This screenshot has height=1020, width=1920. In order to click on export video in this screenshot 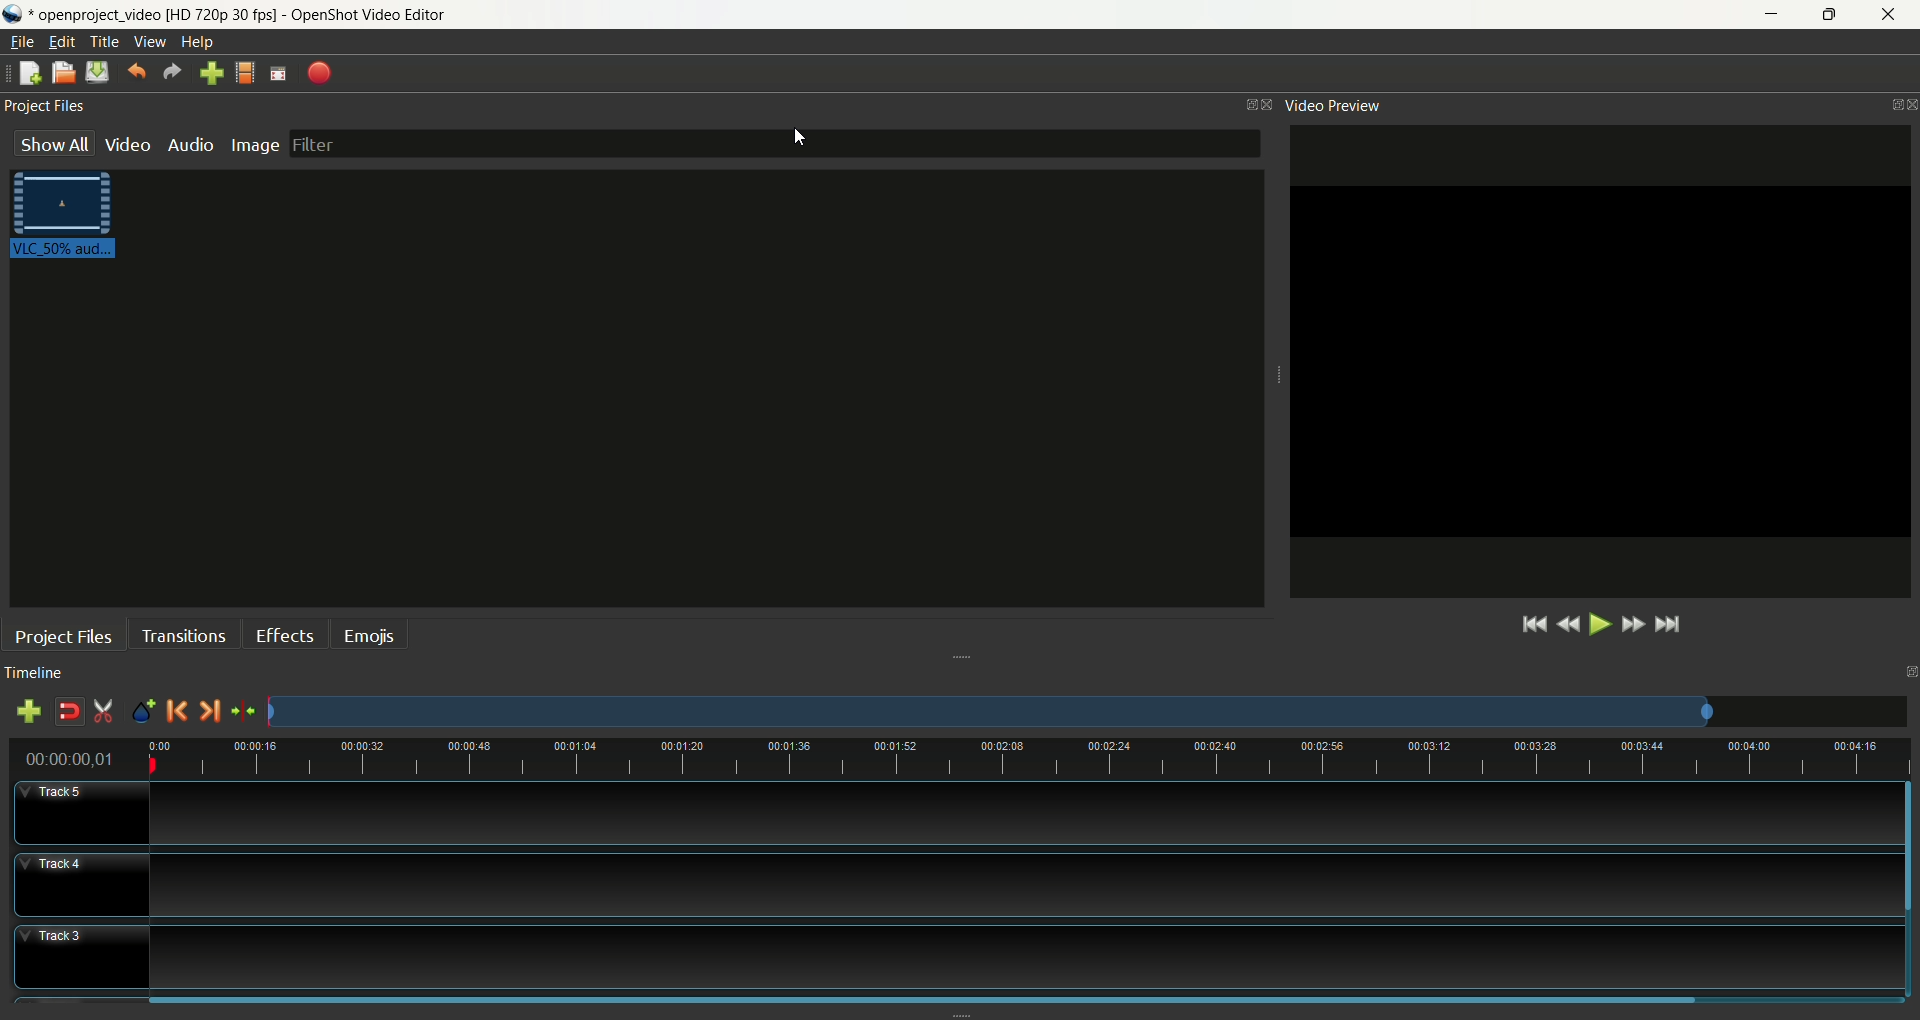, I will do `click(320, 73)`.